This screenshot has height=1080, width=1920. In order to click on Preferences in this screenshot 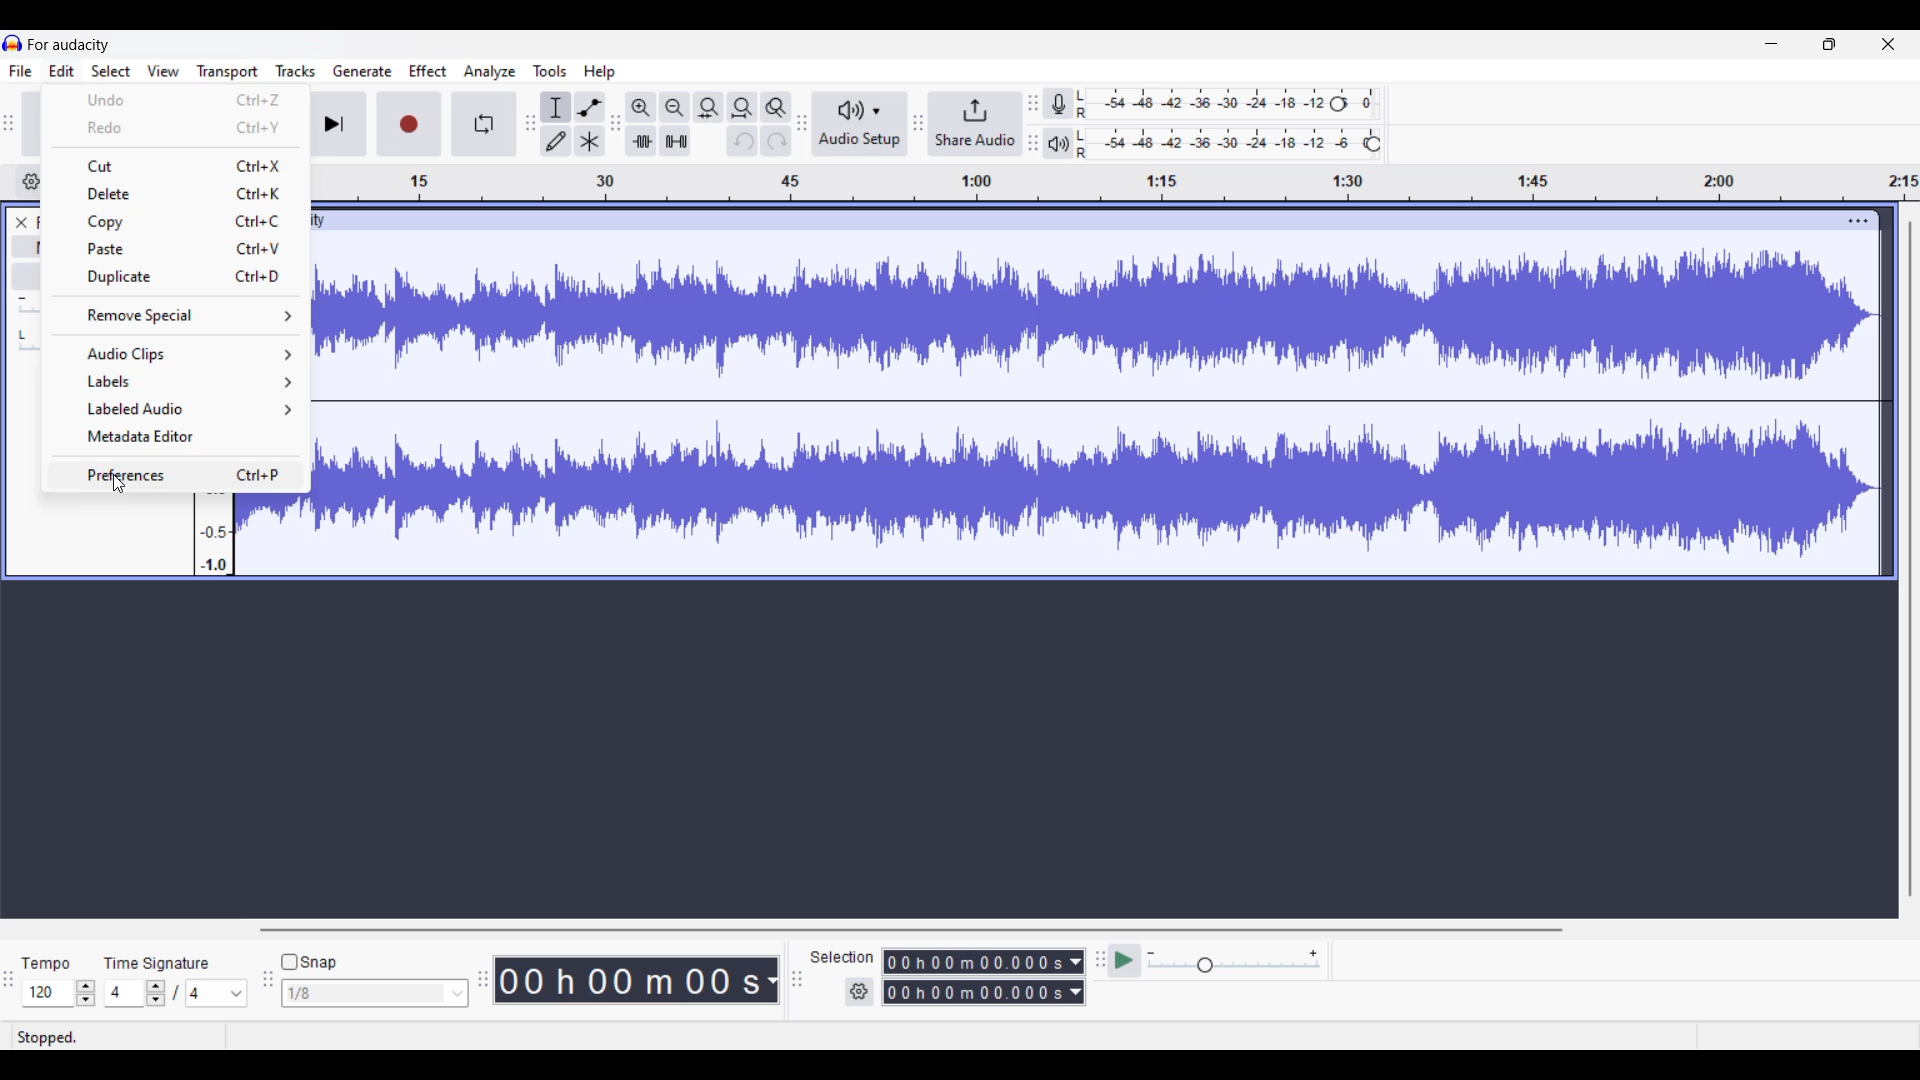, I will do `click(178, 474)`.